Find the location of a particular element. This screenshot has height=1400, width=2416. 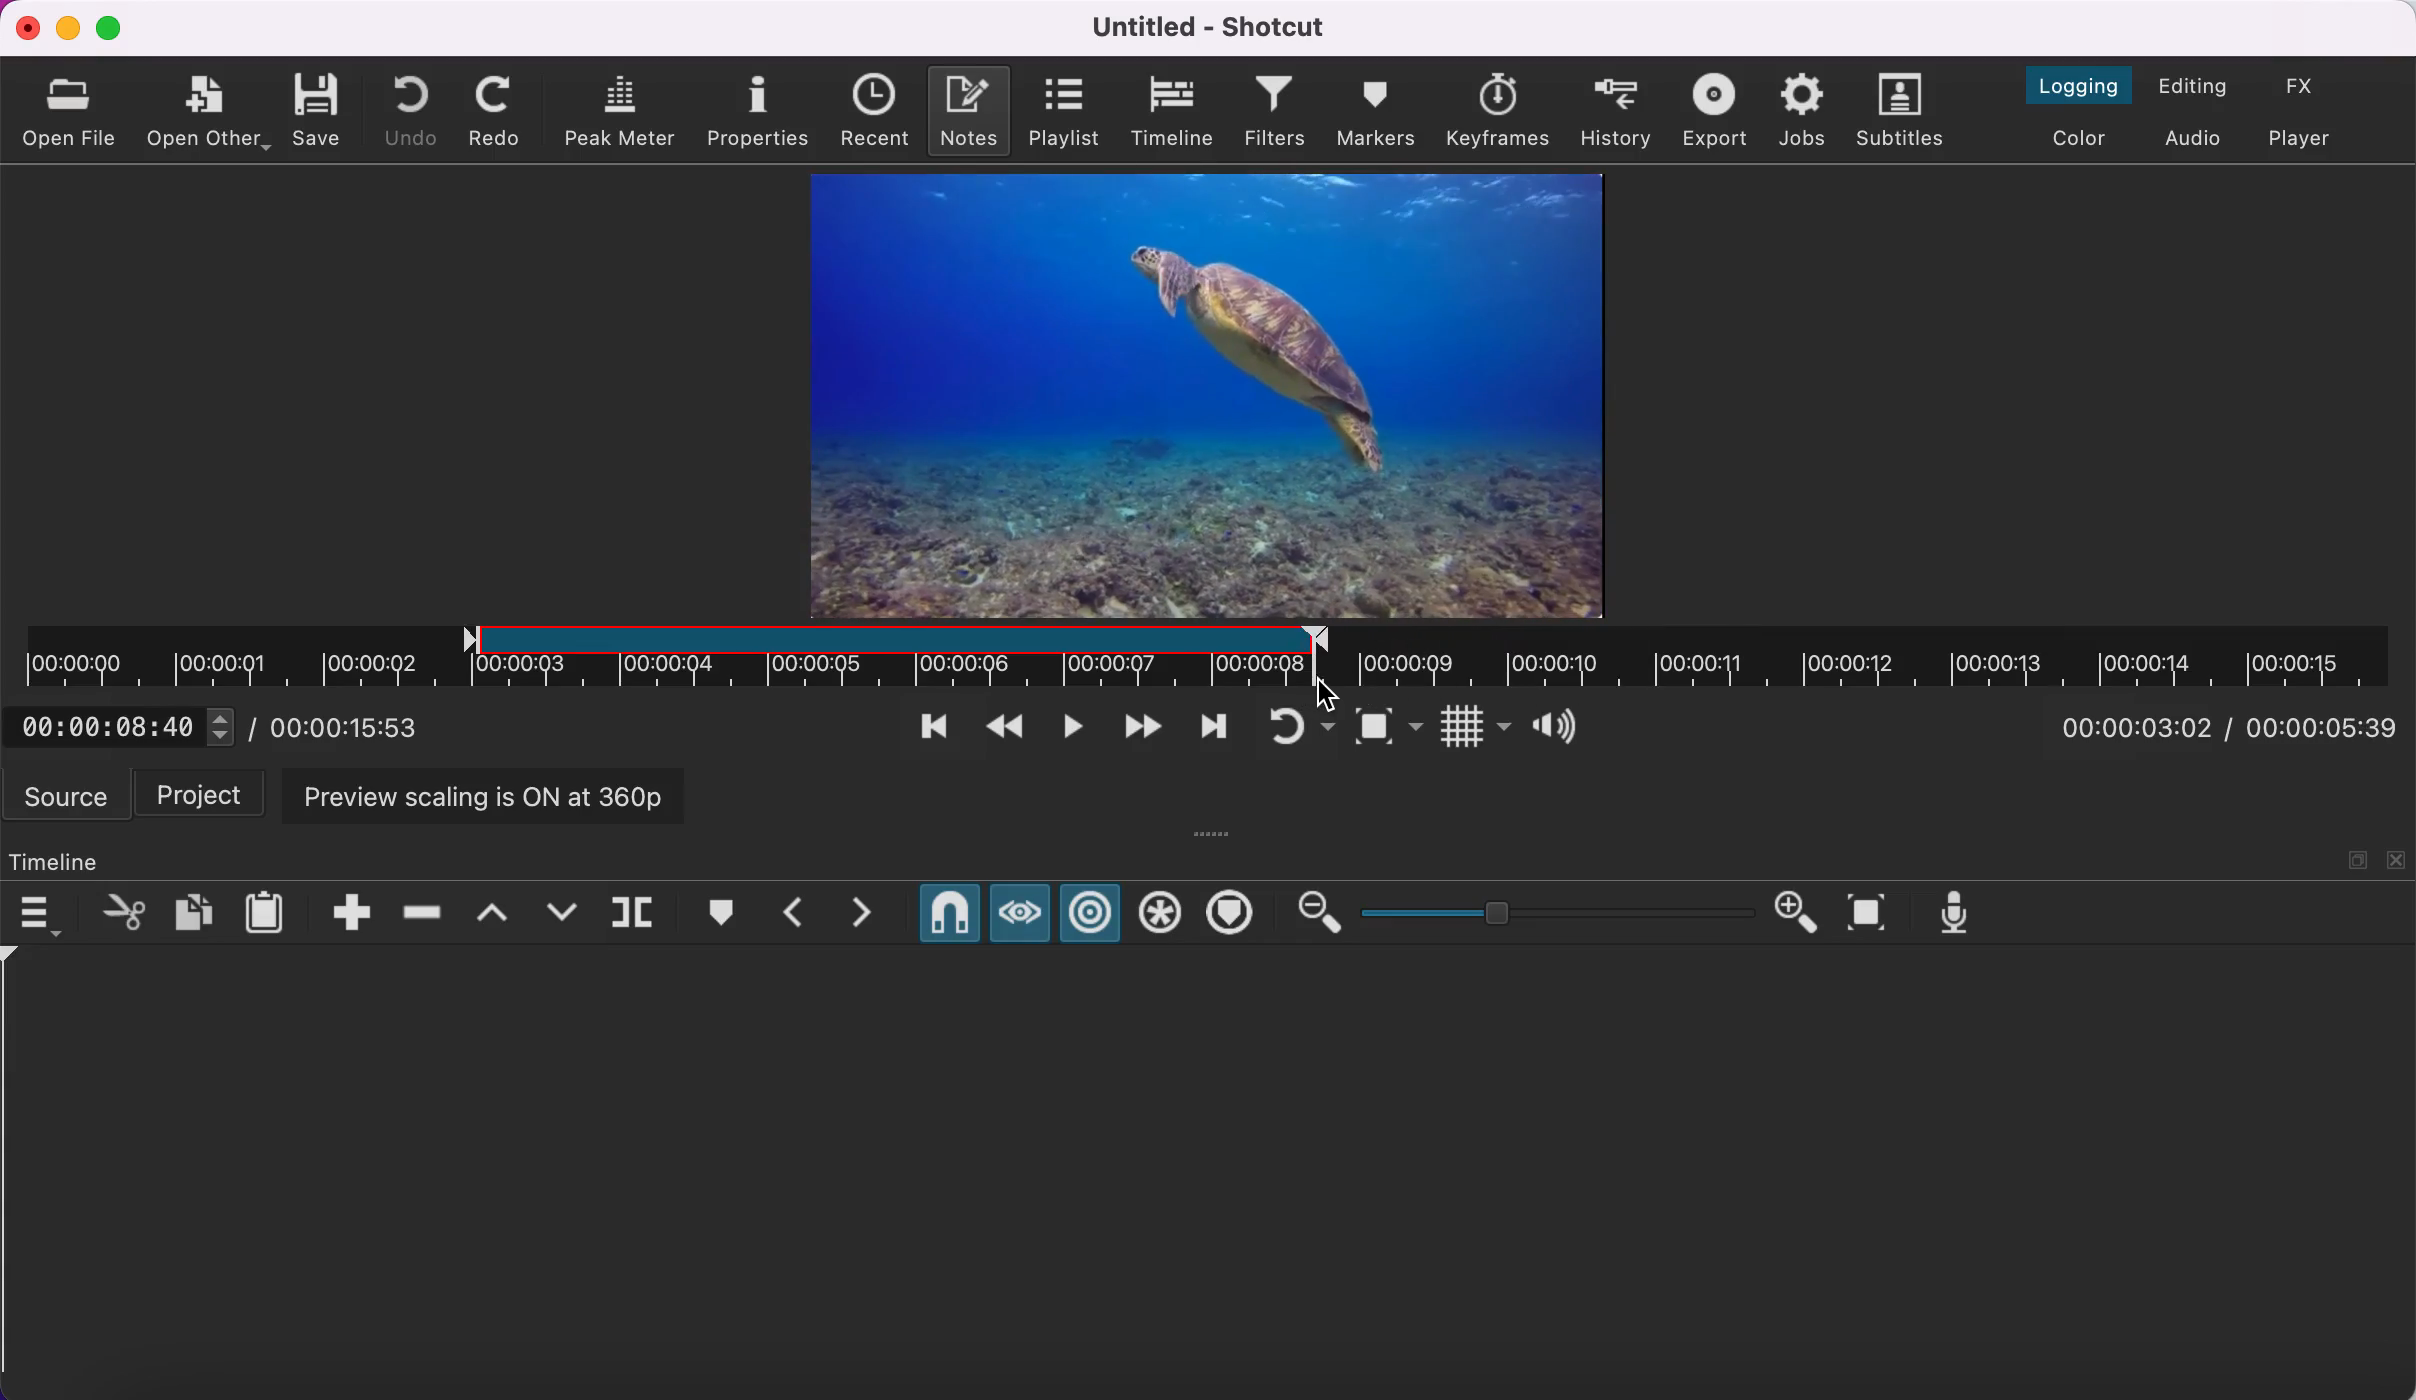

 is located at coordinates (1385, 727).